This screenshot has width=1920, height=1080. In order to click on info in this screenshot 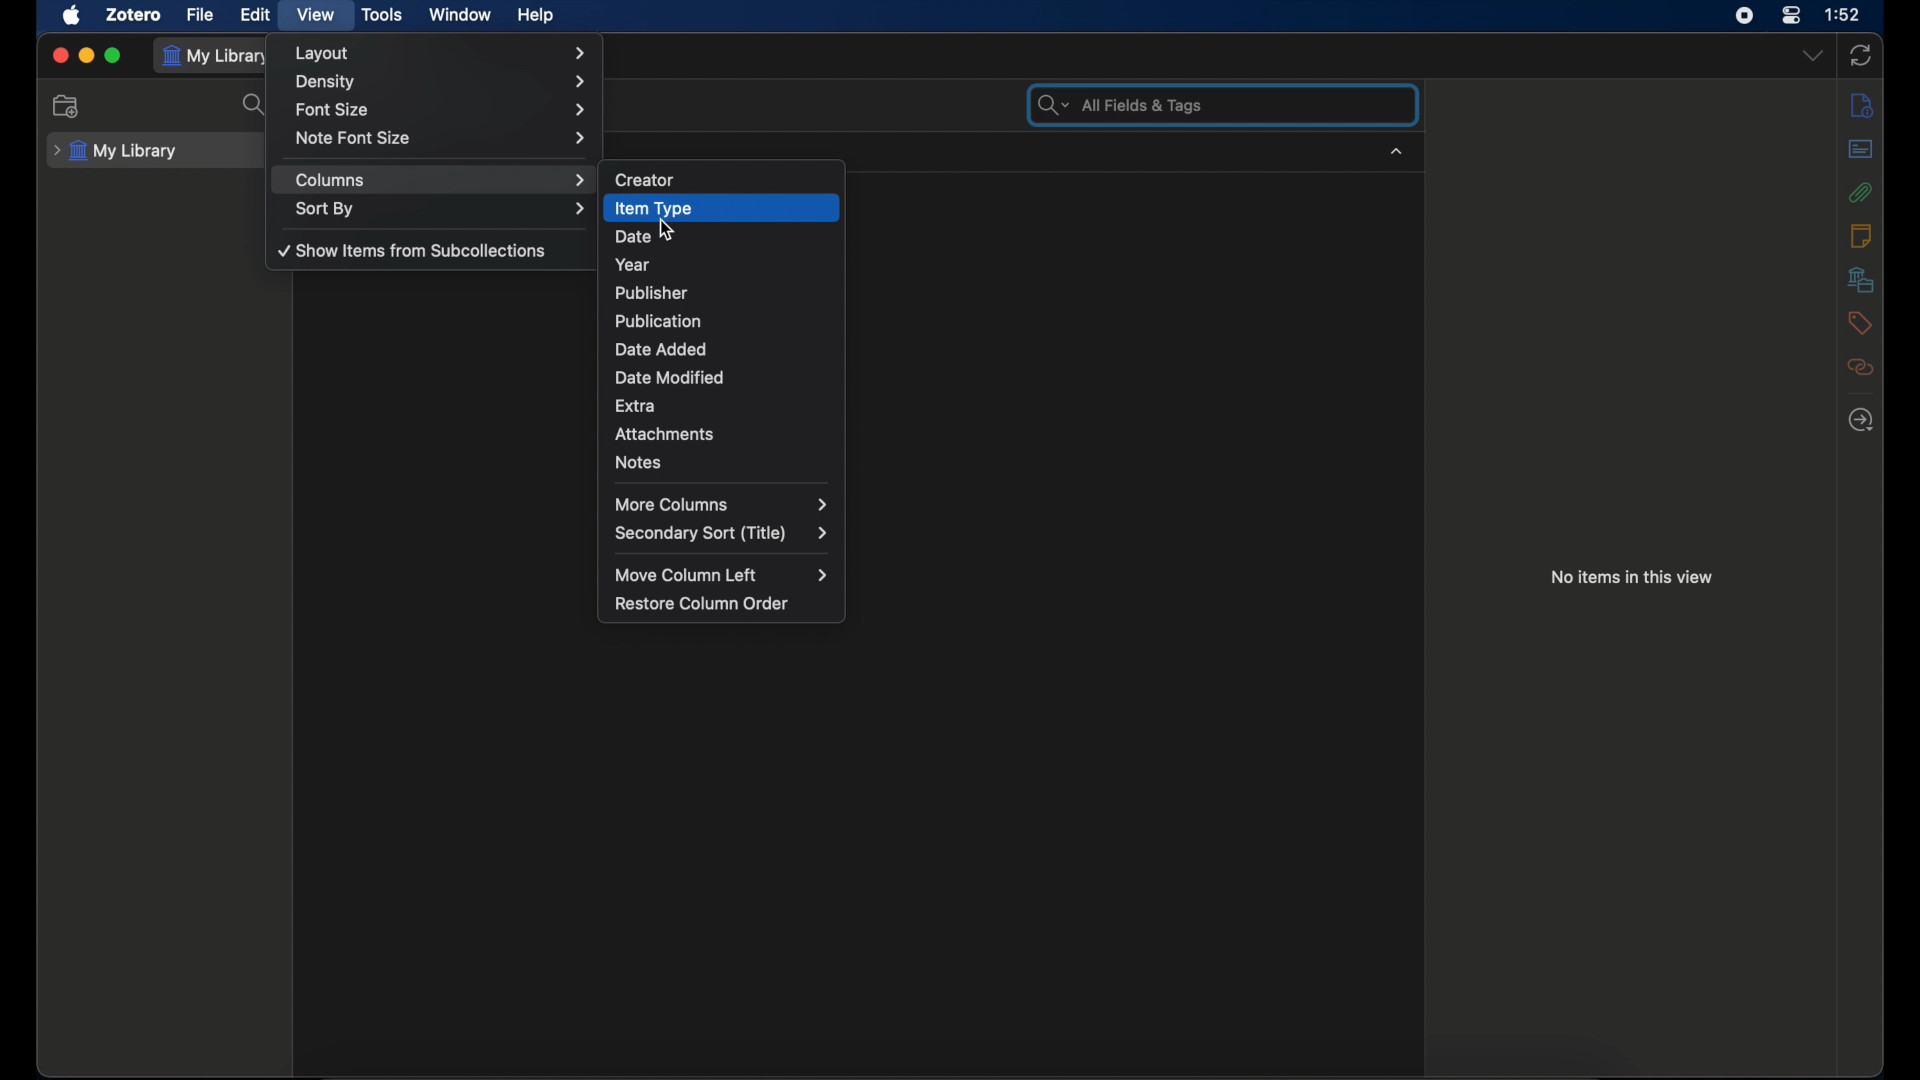, I will do `click(1862, 105)`.